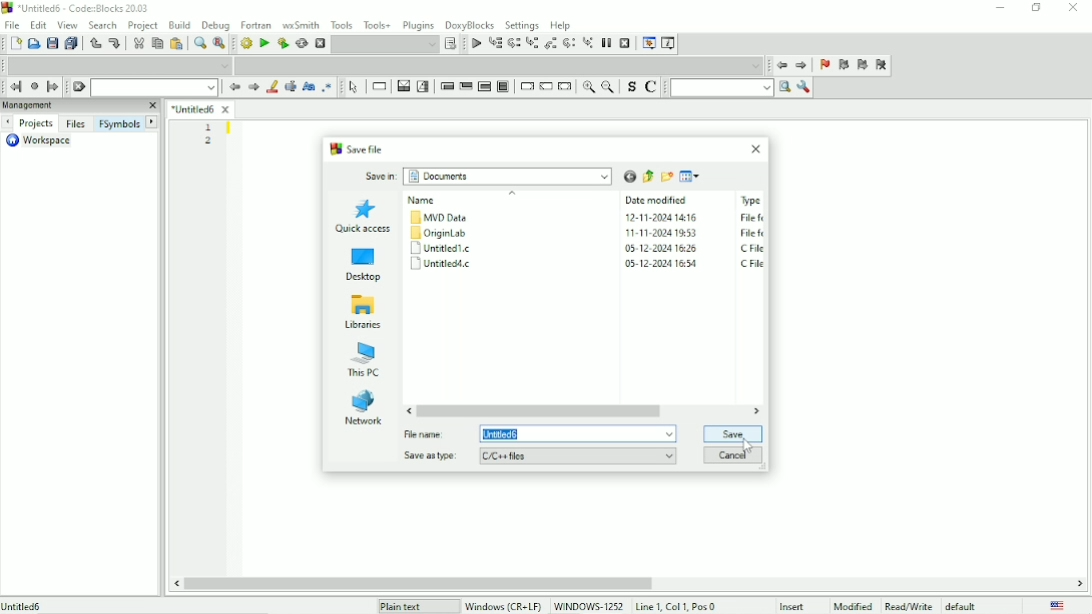 This screenshot has height=614, width=1092. I want to click on Zoom out, so click(609, 88).